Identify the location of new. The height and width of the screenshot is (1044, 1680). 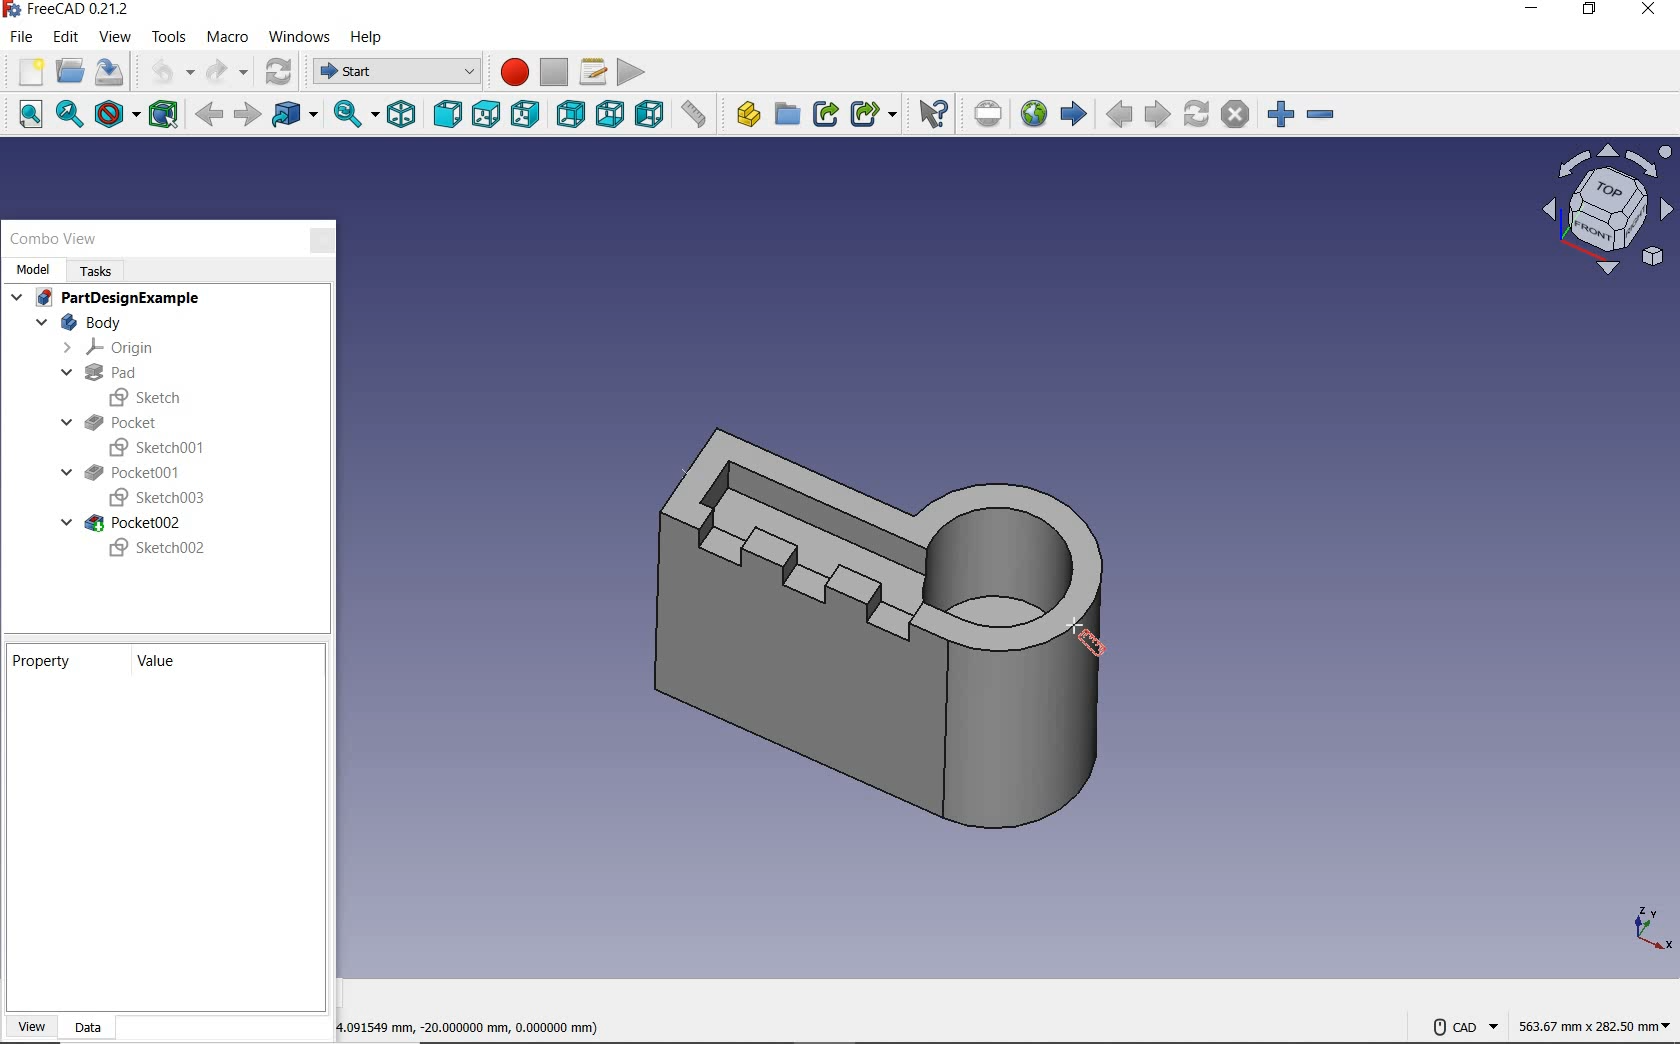
(26, 72).